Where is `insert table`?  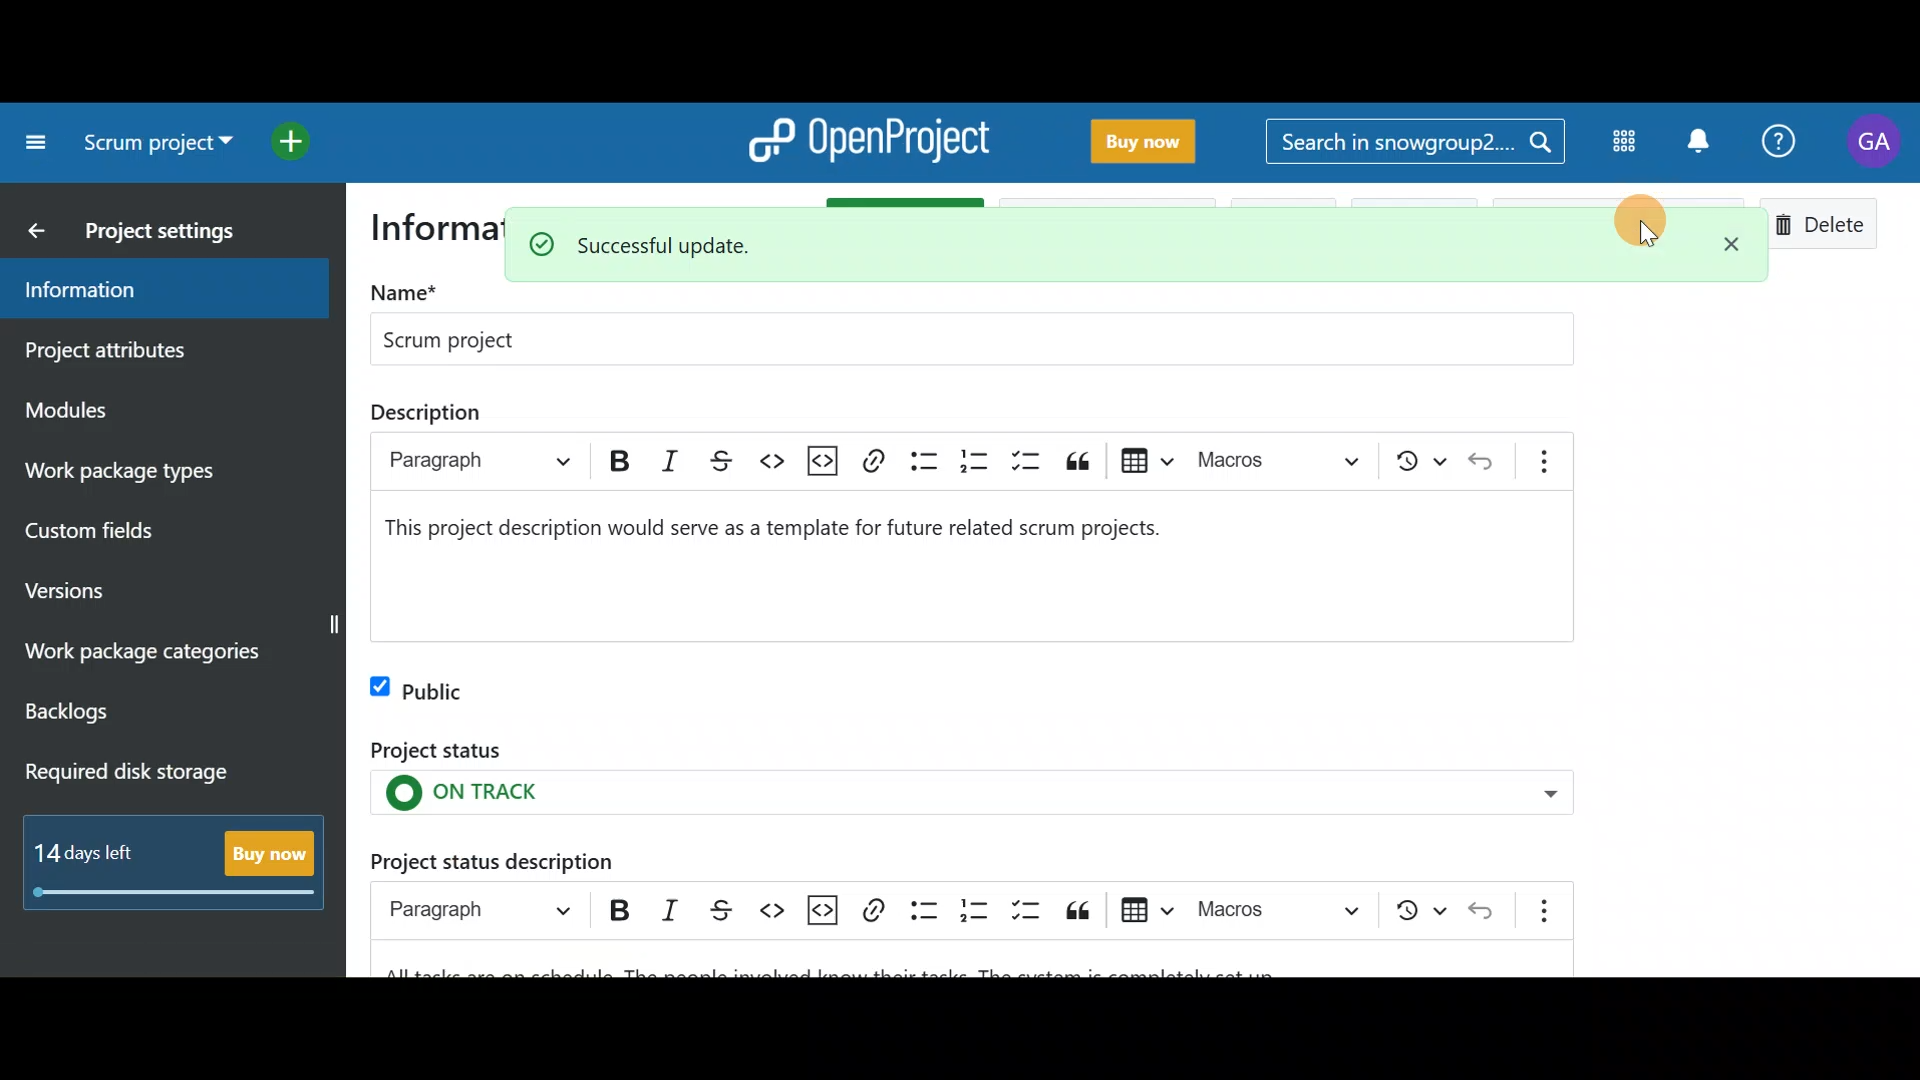
insert table is located at coordinates (1149, 460).